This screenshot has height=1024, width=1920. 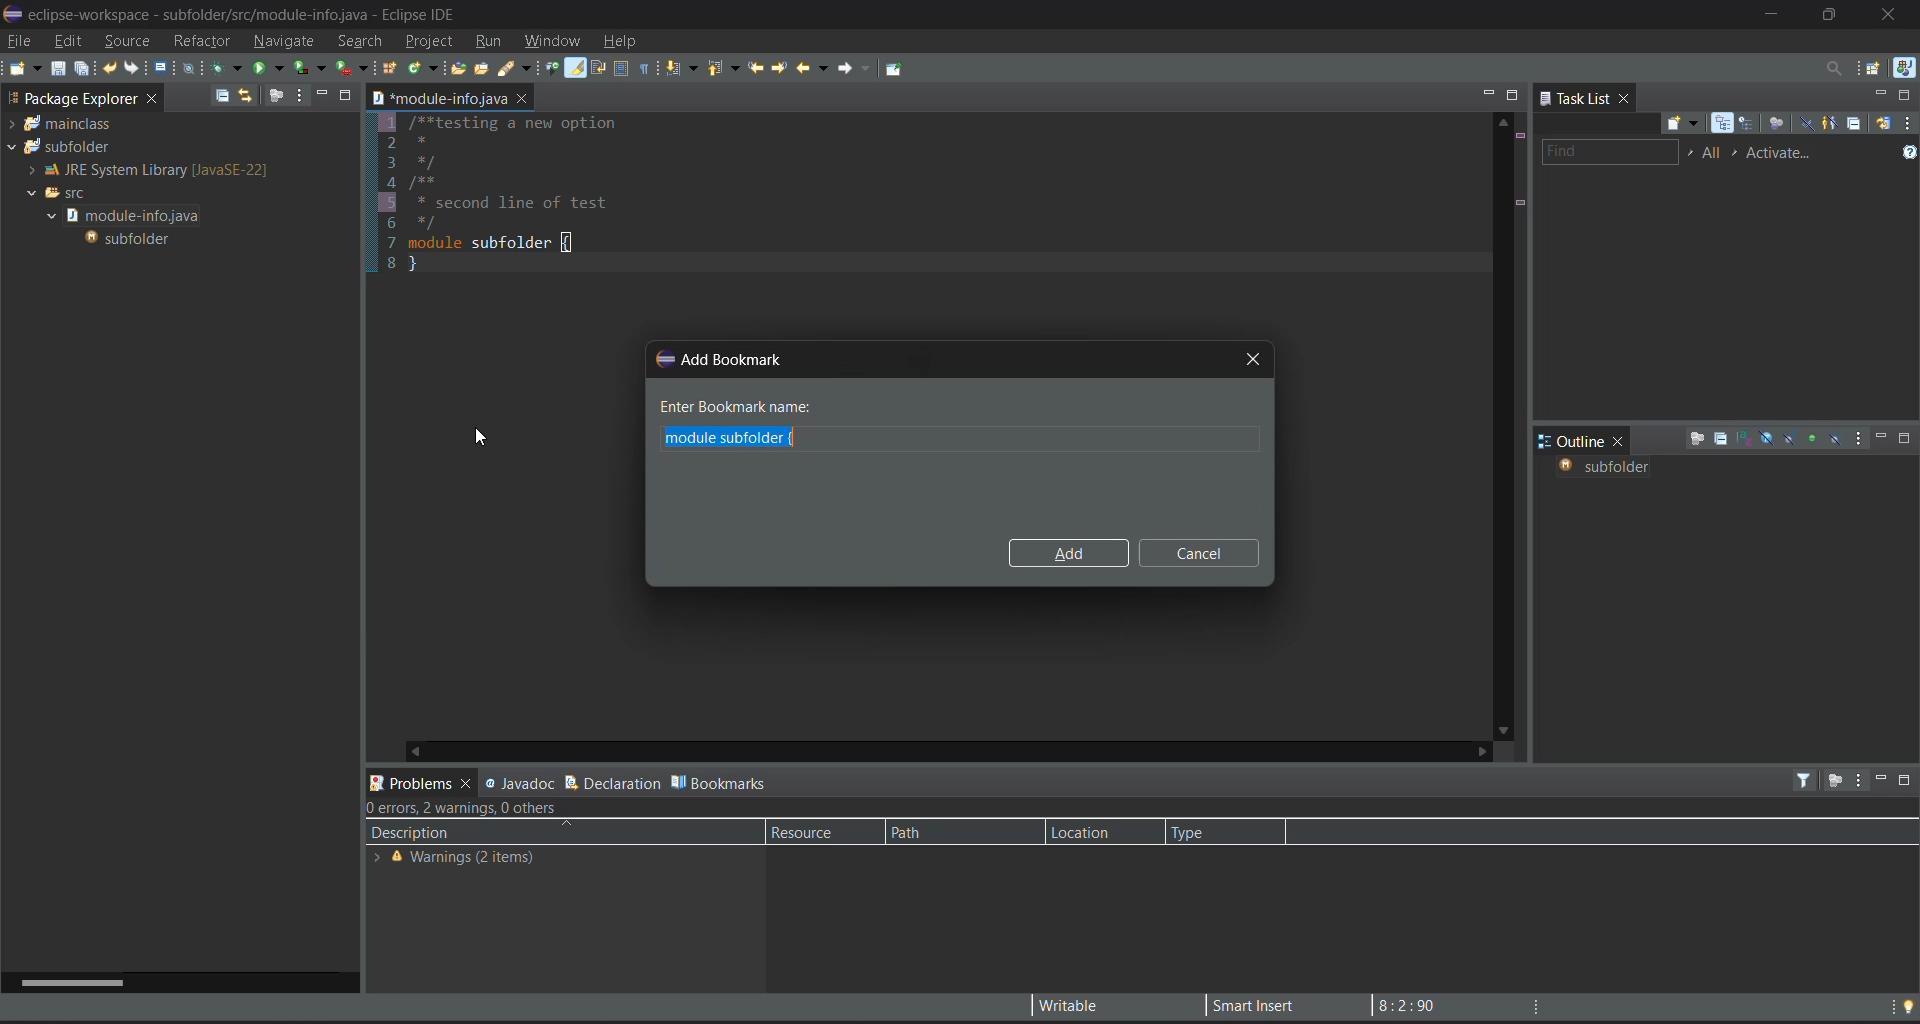 I want to click on cancel, so click(x=1202, y=553).